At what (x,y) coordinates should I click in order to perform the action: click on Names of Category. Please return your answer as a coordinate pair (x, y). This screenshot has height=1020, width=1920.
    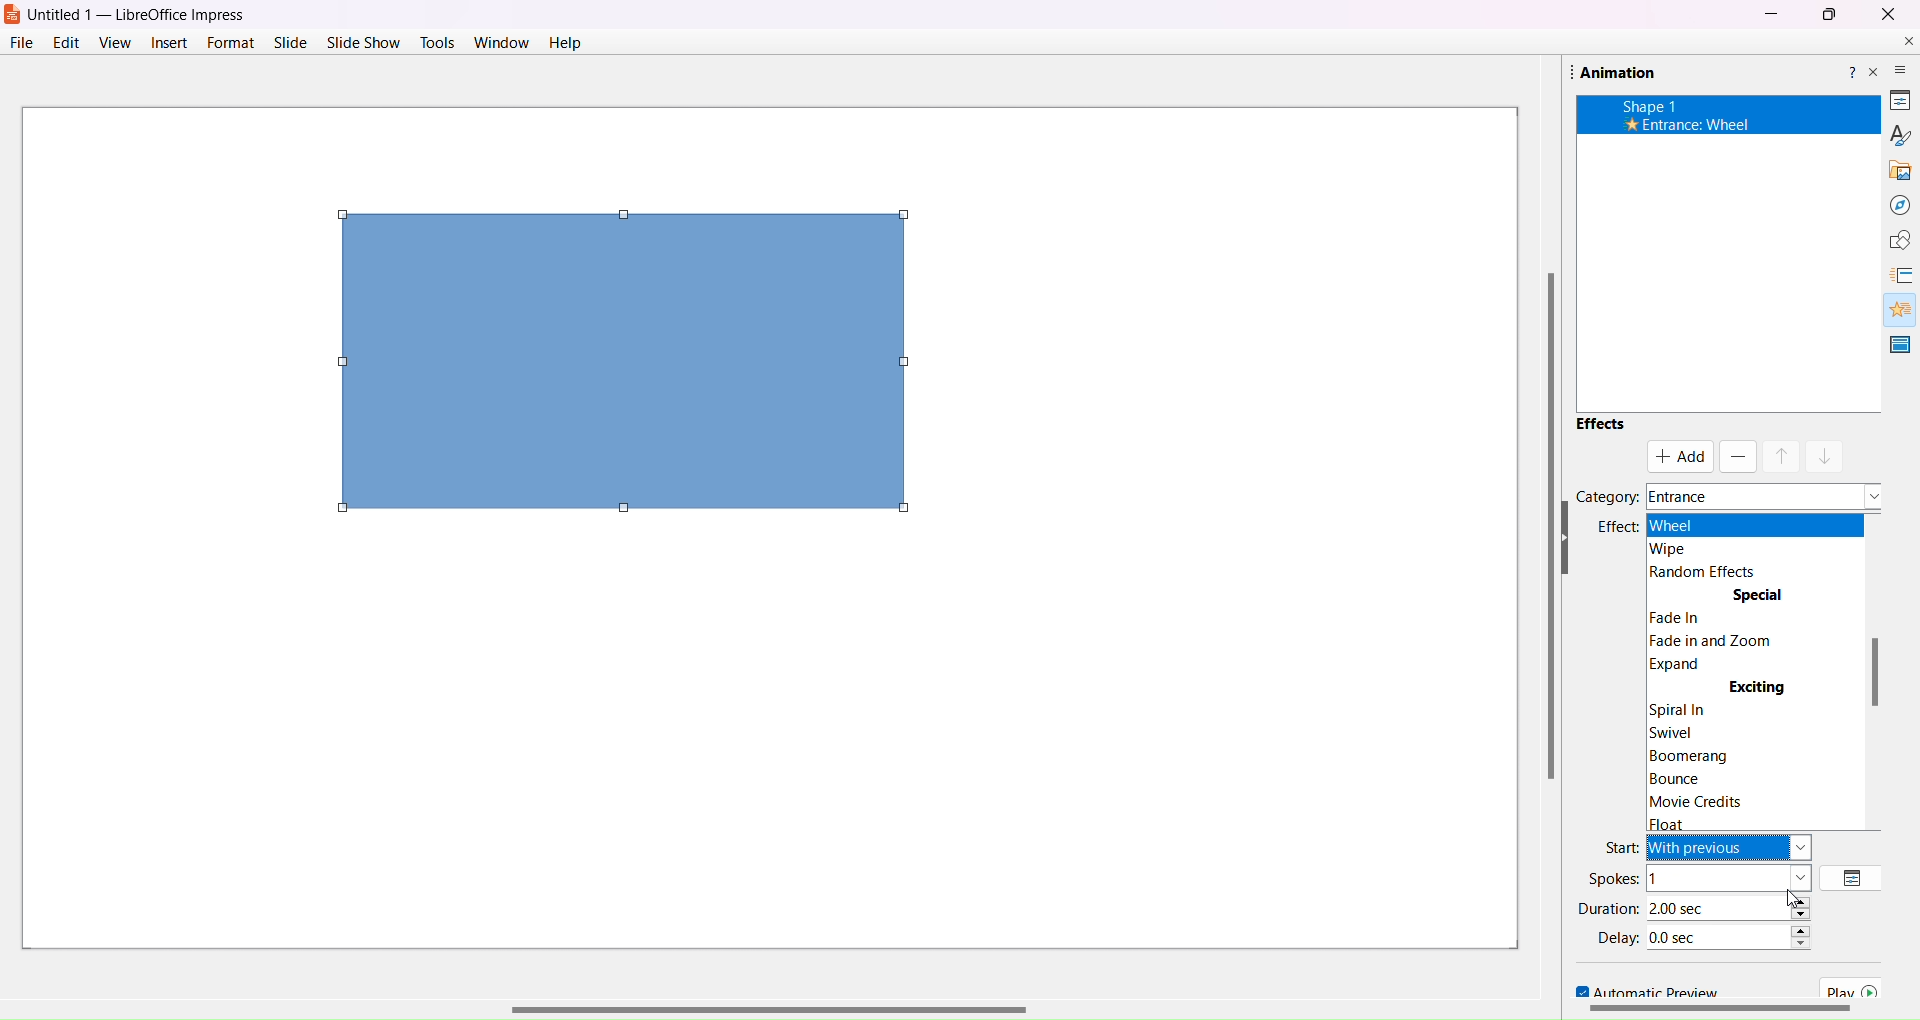
    Looking at the image, I should click on (1761, 489).